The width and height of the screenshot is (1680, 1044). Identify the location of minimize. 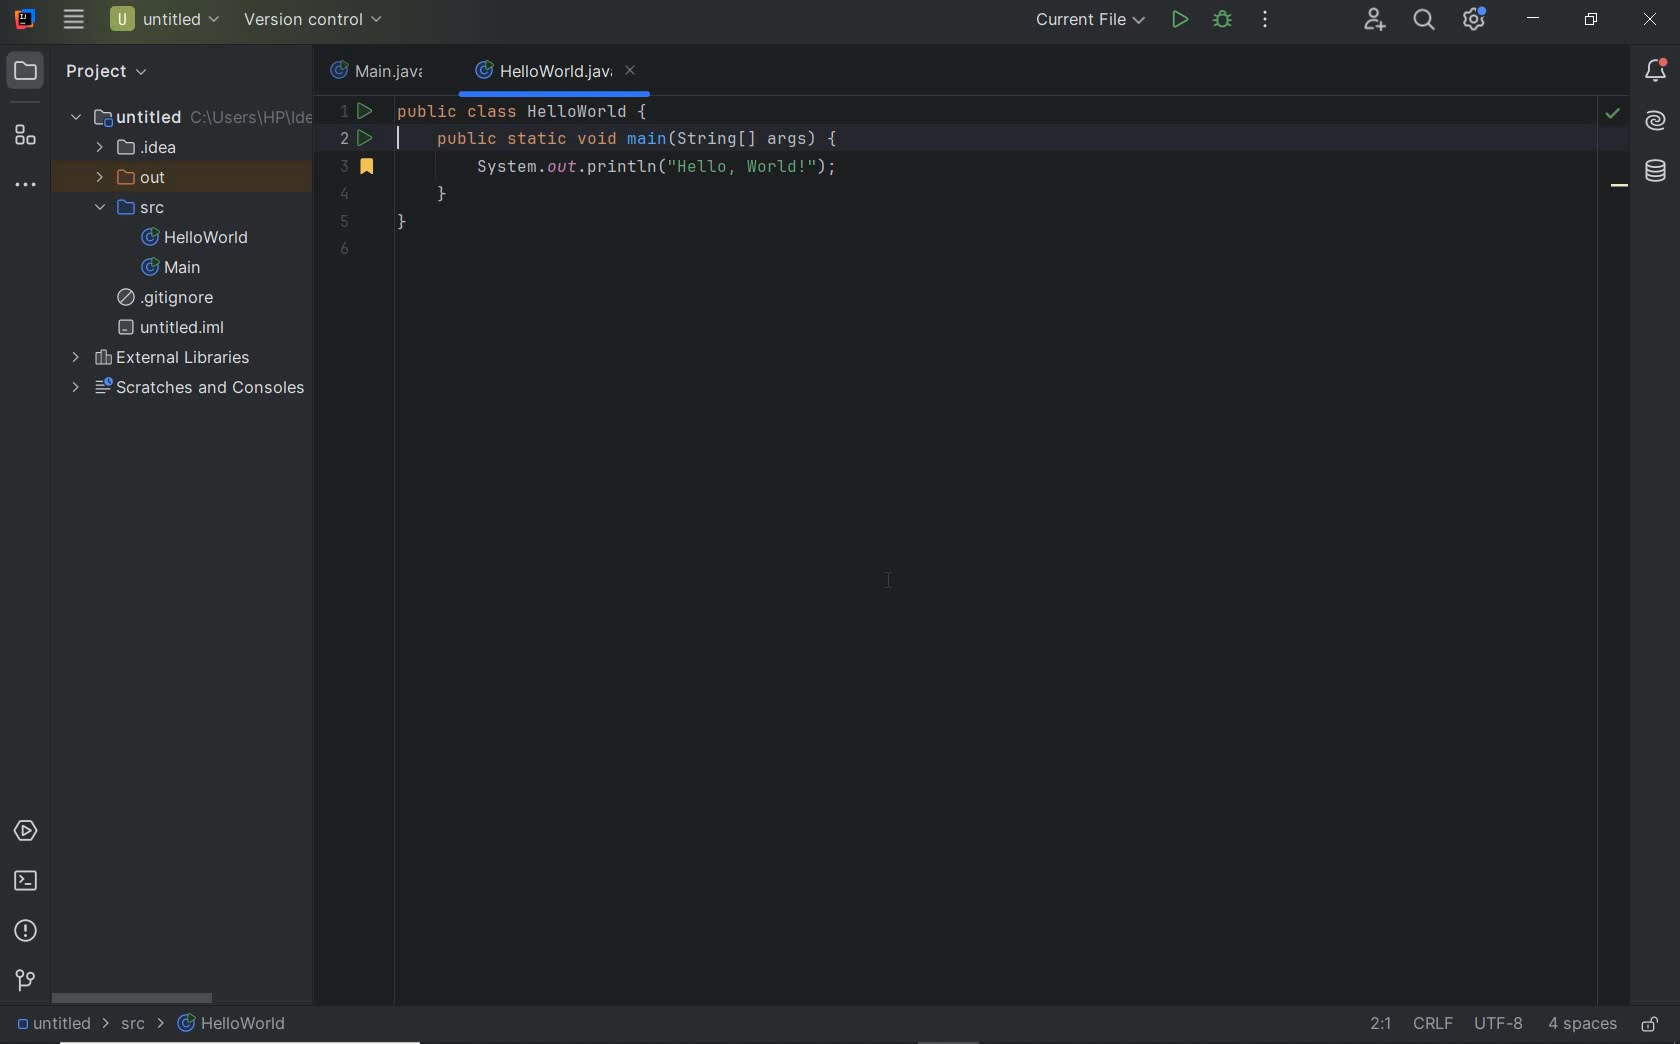
(1534, 19).